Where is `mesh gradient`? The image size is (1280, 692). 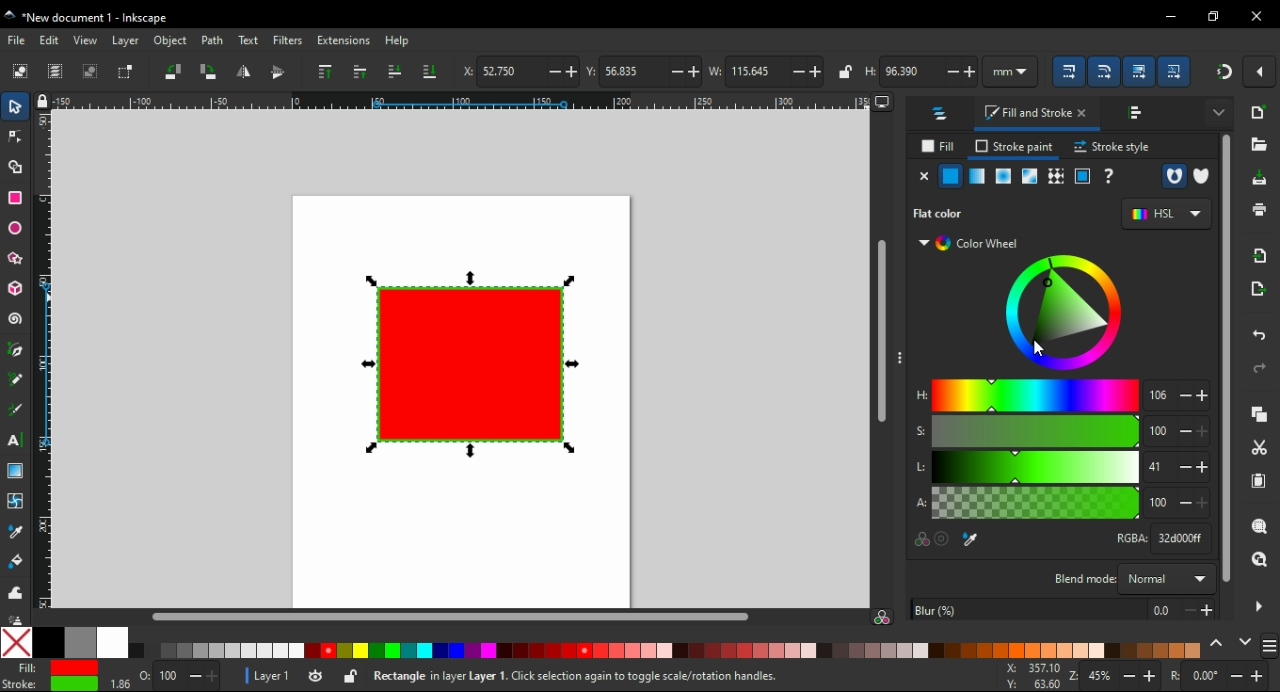
mesh gradient is located at coordinates (977, 177).